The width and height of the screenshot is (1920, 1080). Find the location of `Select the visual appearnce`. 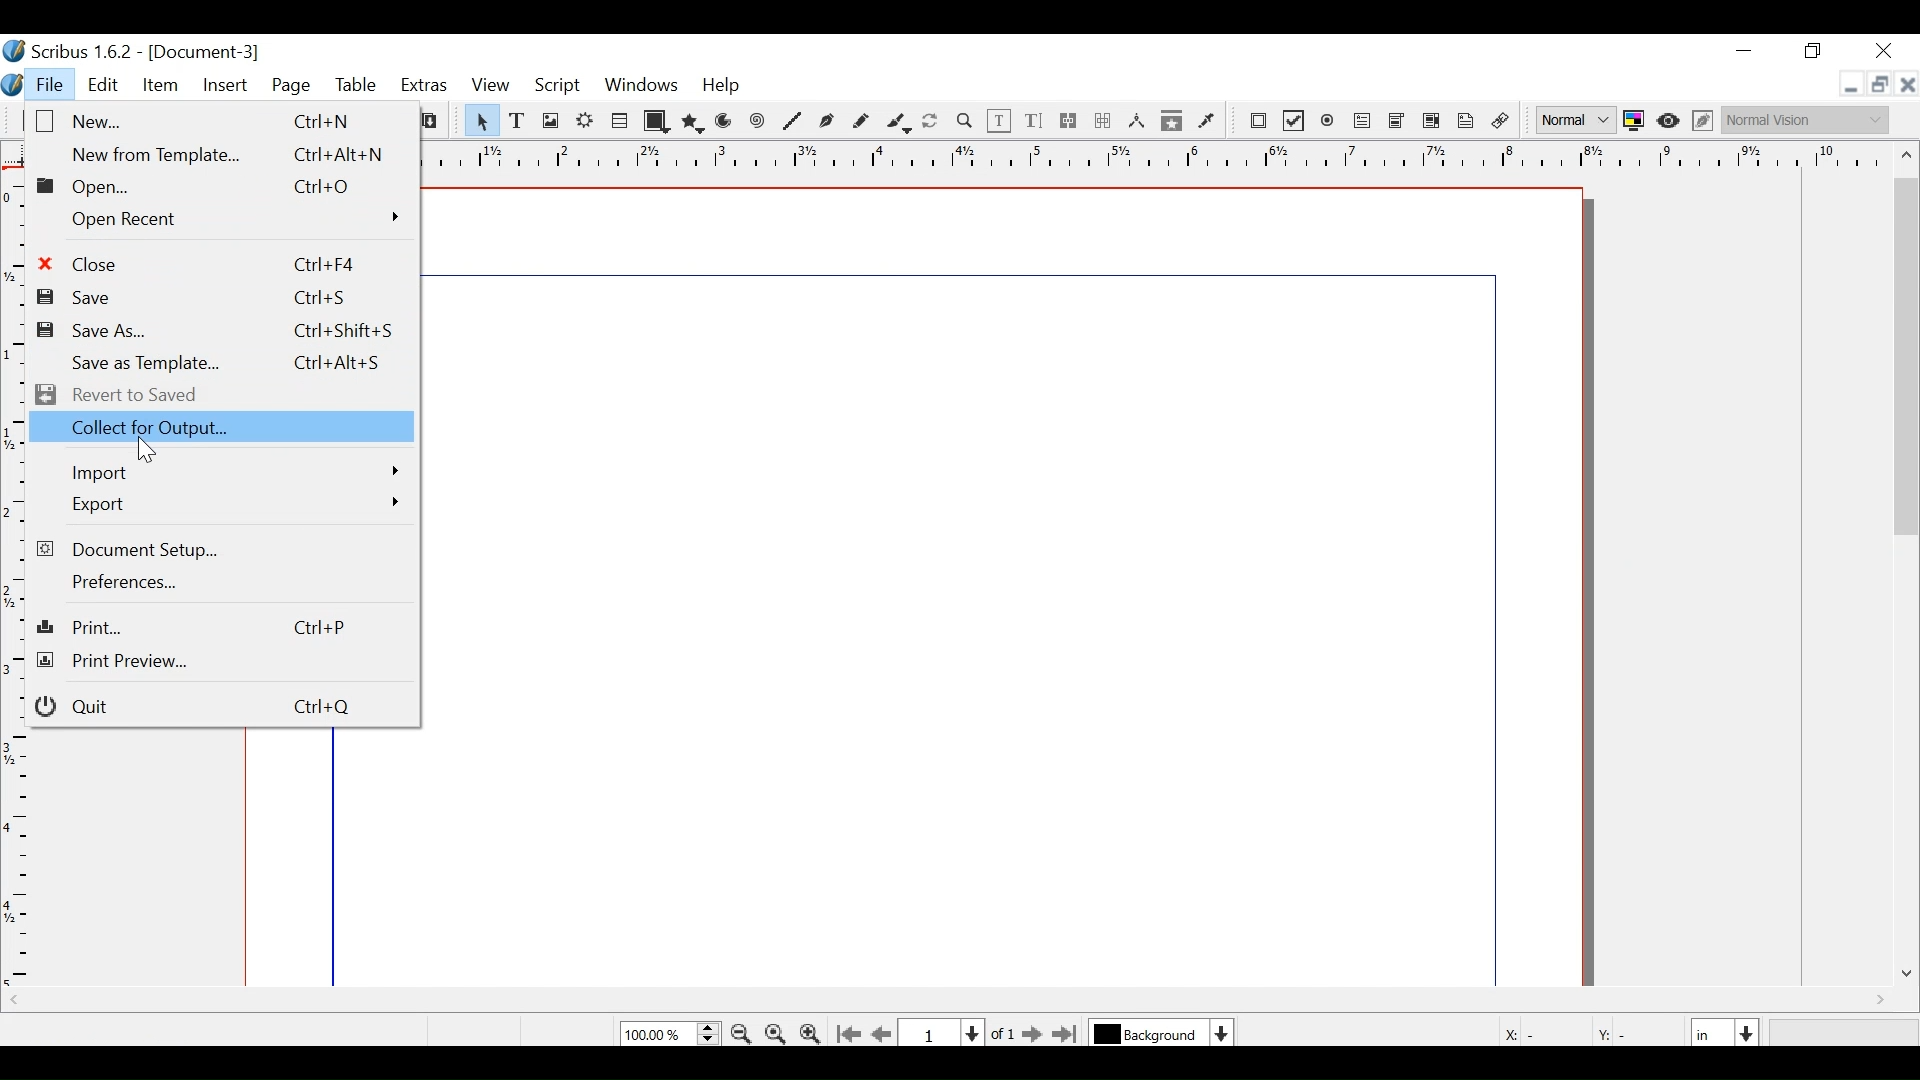

Select the visual appearnce is located at coordinates (1811, 120).